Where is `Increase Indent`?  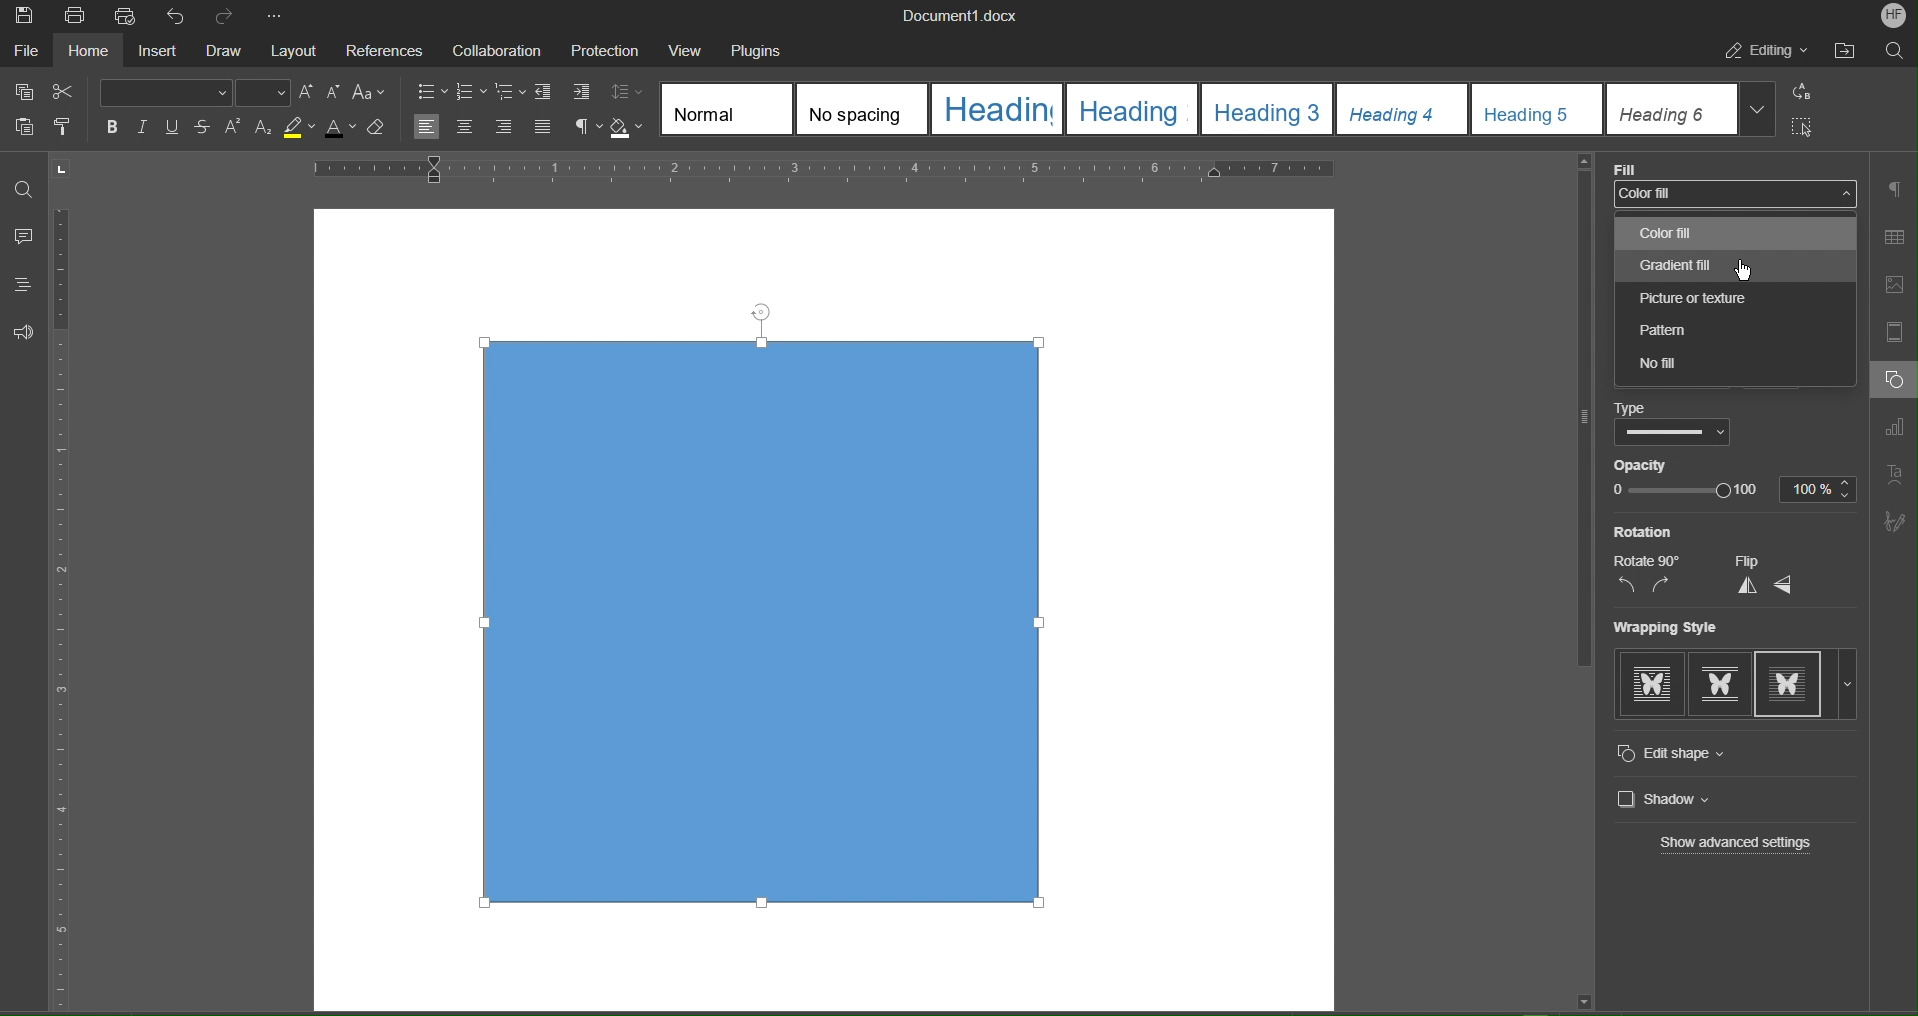
Increase Indent is located at coordinates (583, 94).